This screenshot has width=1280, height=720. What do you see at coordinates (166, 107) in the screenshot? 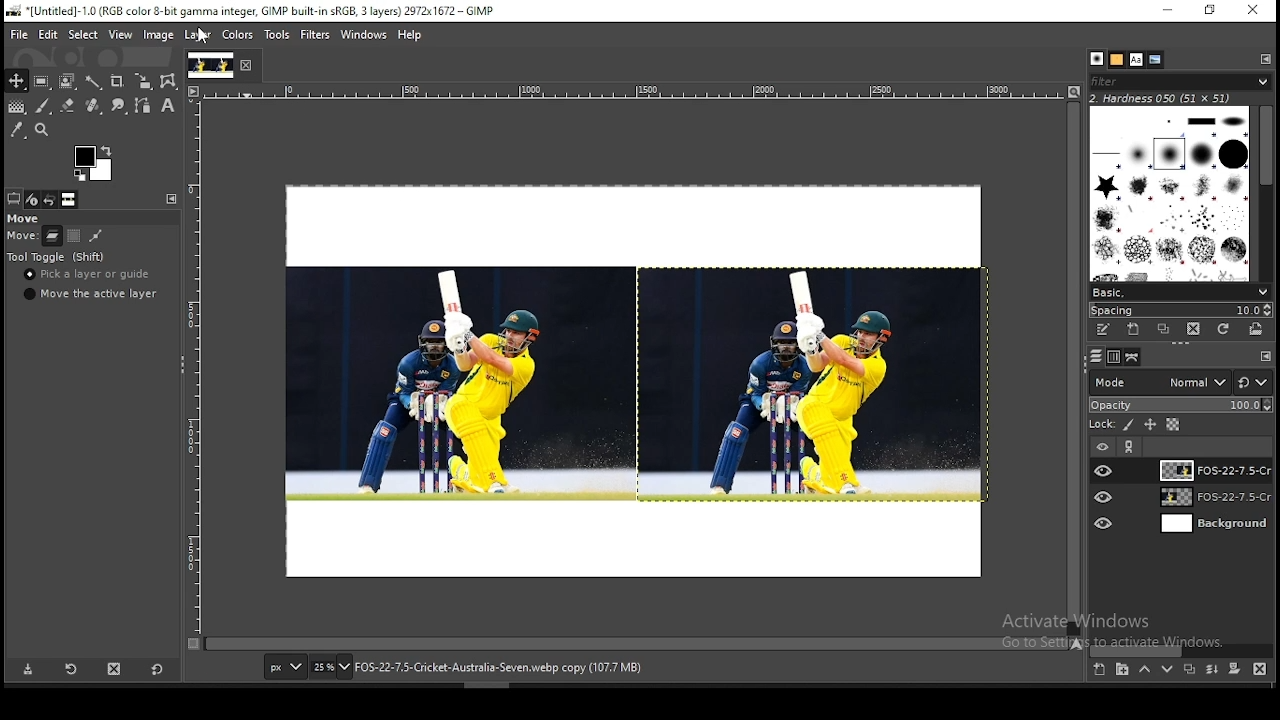
I see `text tool` at bounding box center [166, 107].